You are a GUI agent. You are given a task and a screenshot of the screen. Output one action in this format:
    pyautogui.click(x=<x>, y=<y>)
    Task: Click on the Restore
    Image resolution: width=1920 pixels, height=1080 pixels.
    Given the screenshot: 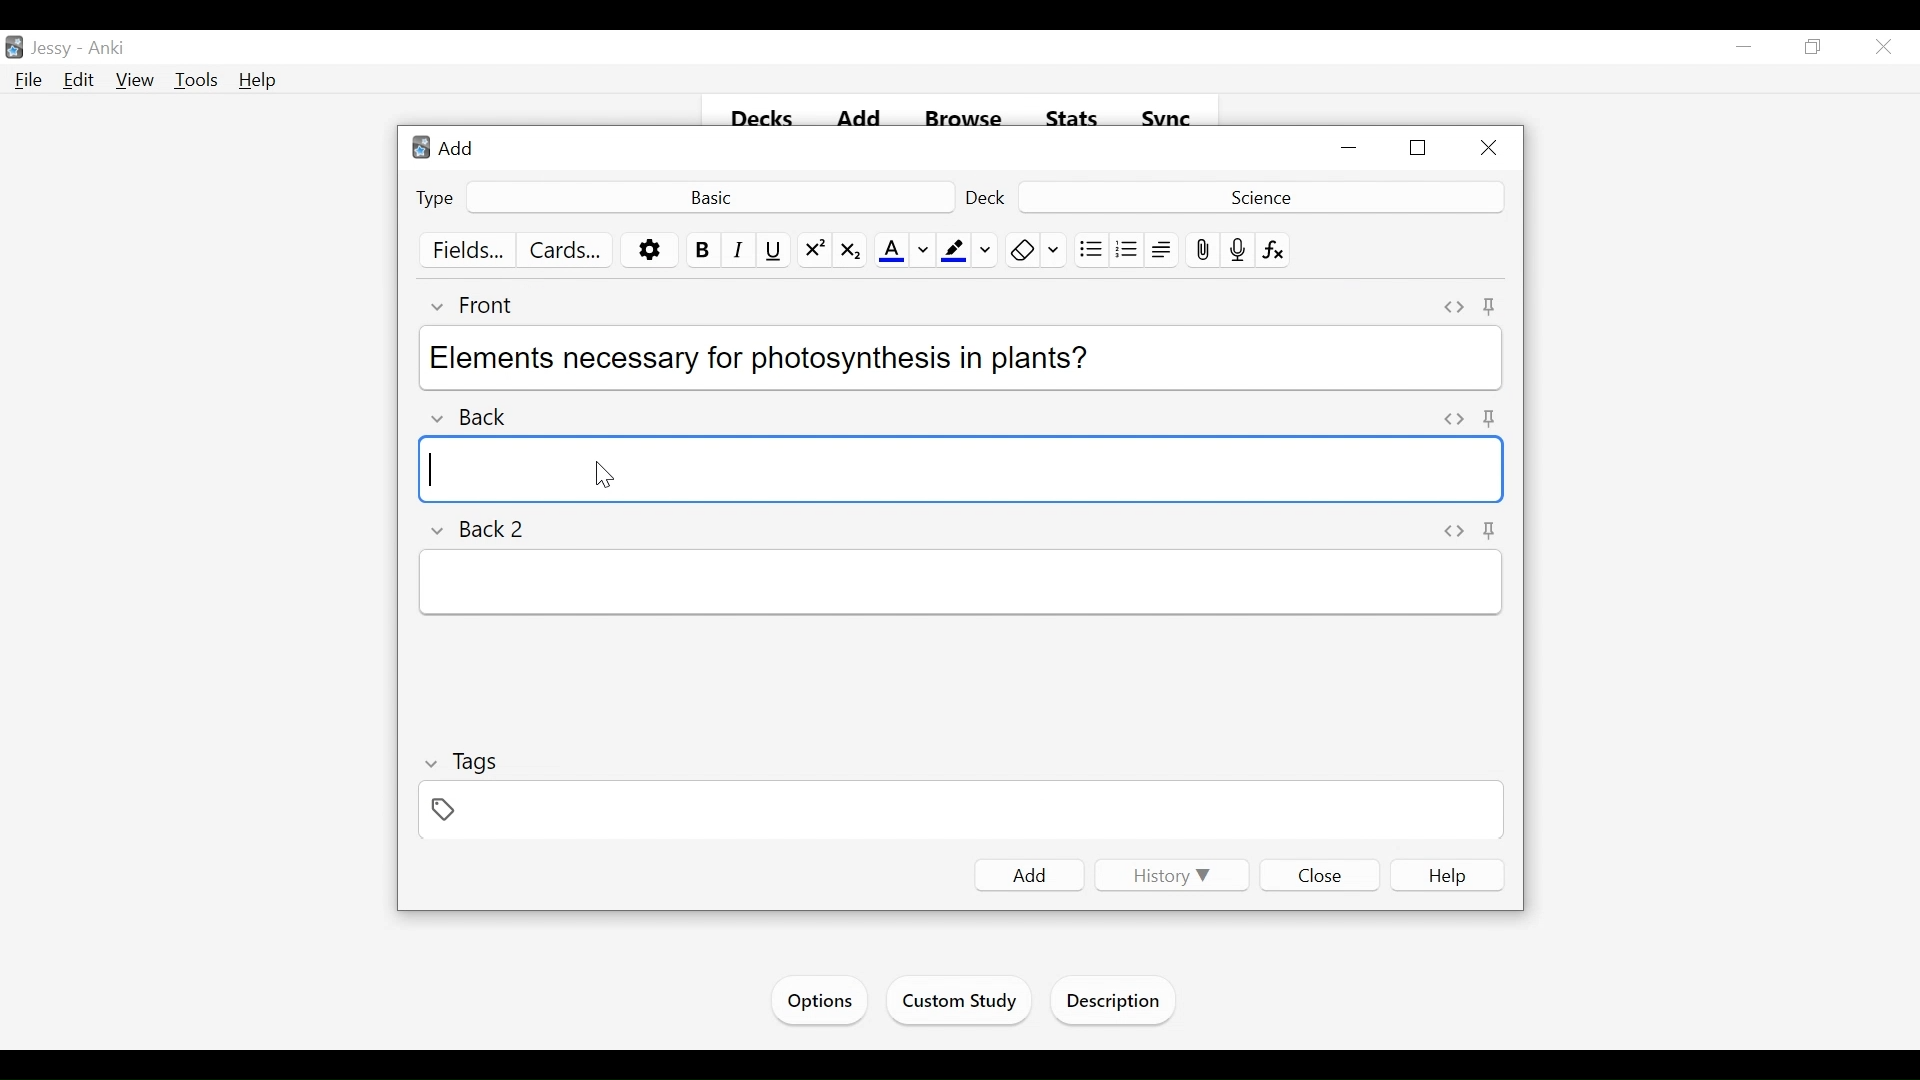 What is the action you would take?
    pyautogui.click(x=1420, y=149)
    